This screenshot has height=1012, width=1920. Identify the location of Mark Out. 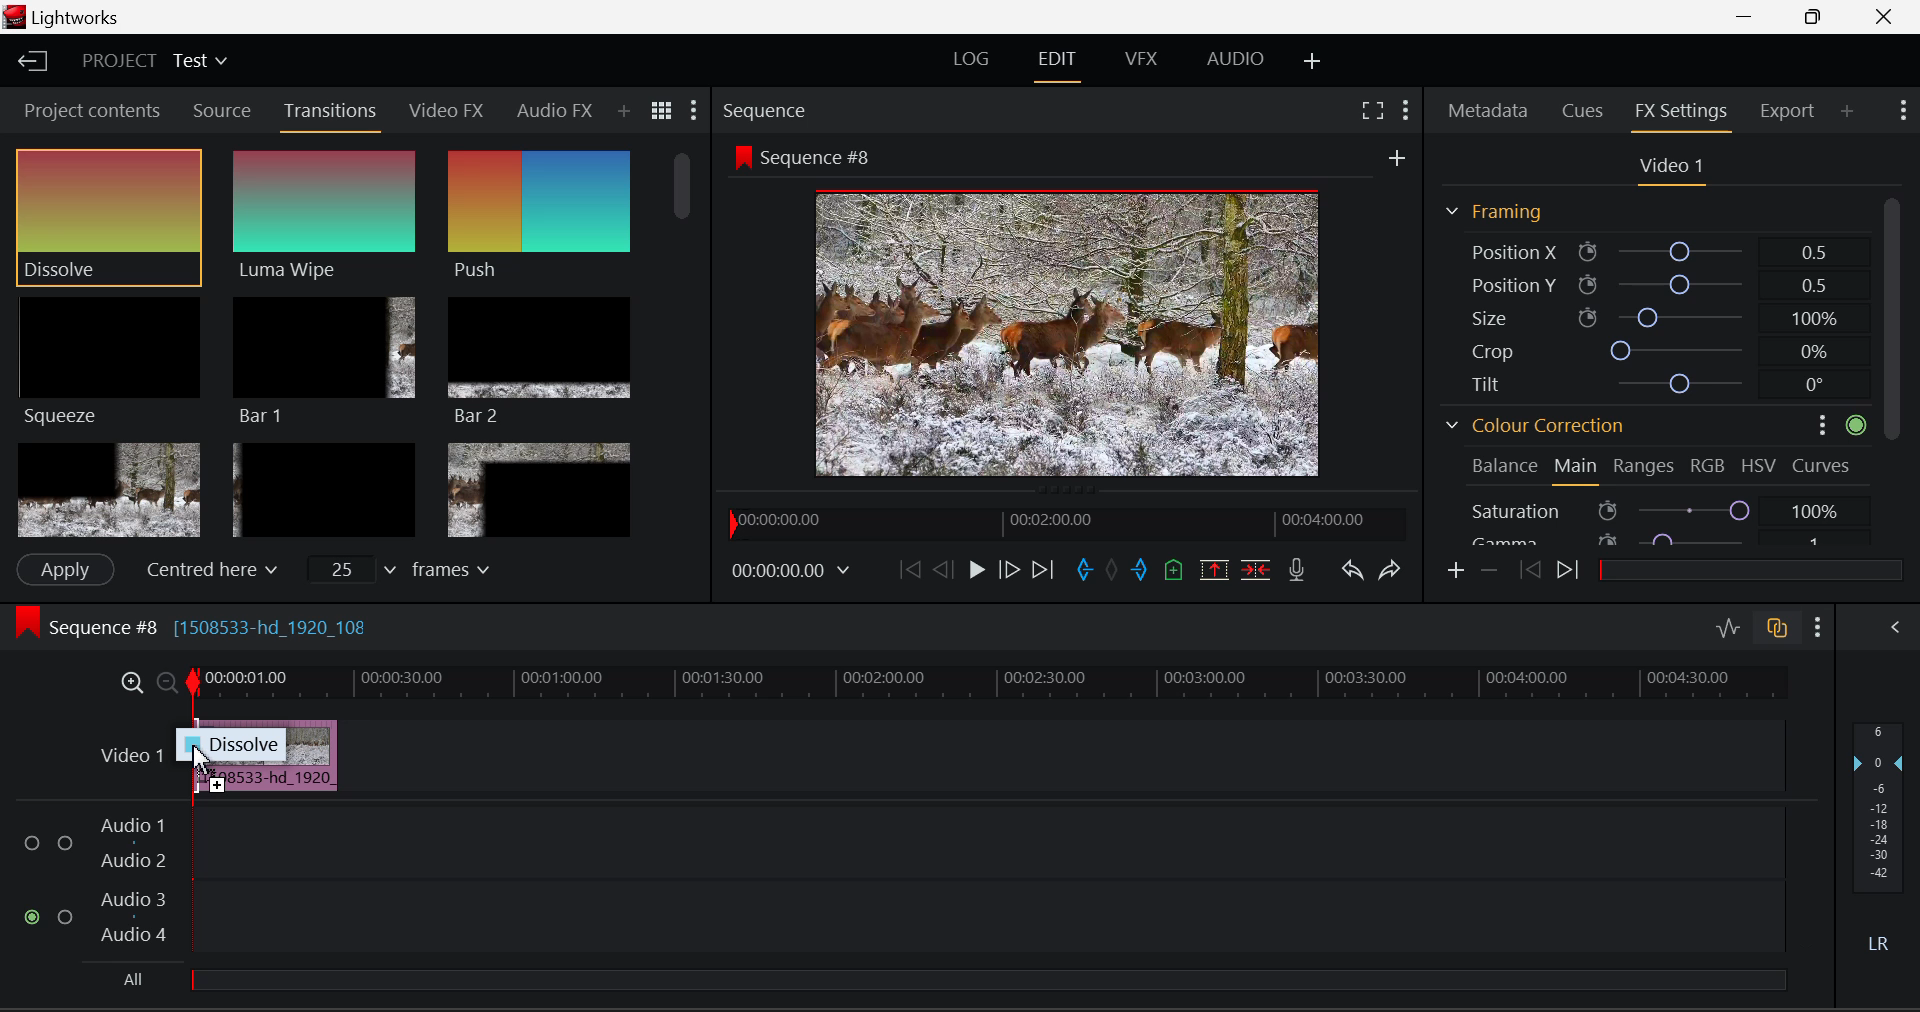
(1140, 570).